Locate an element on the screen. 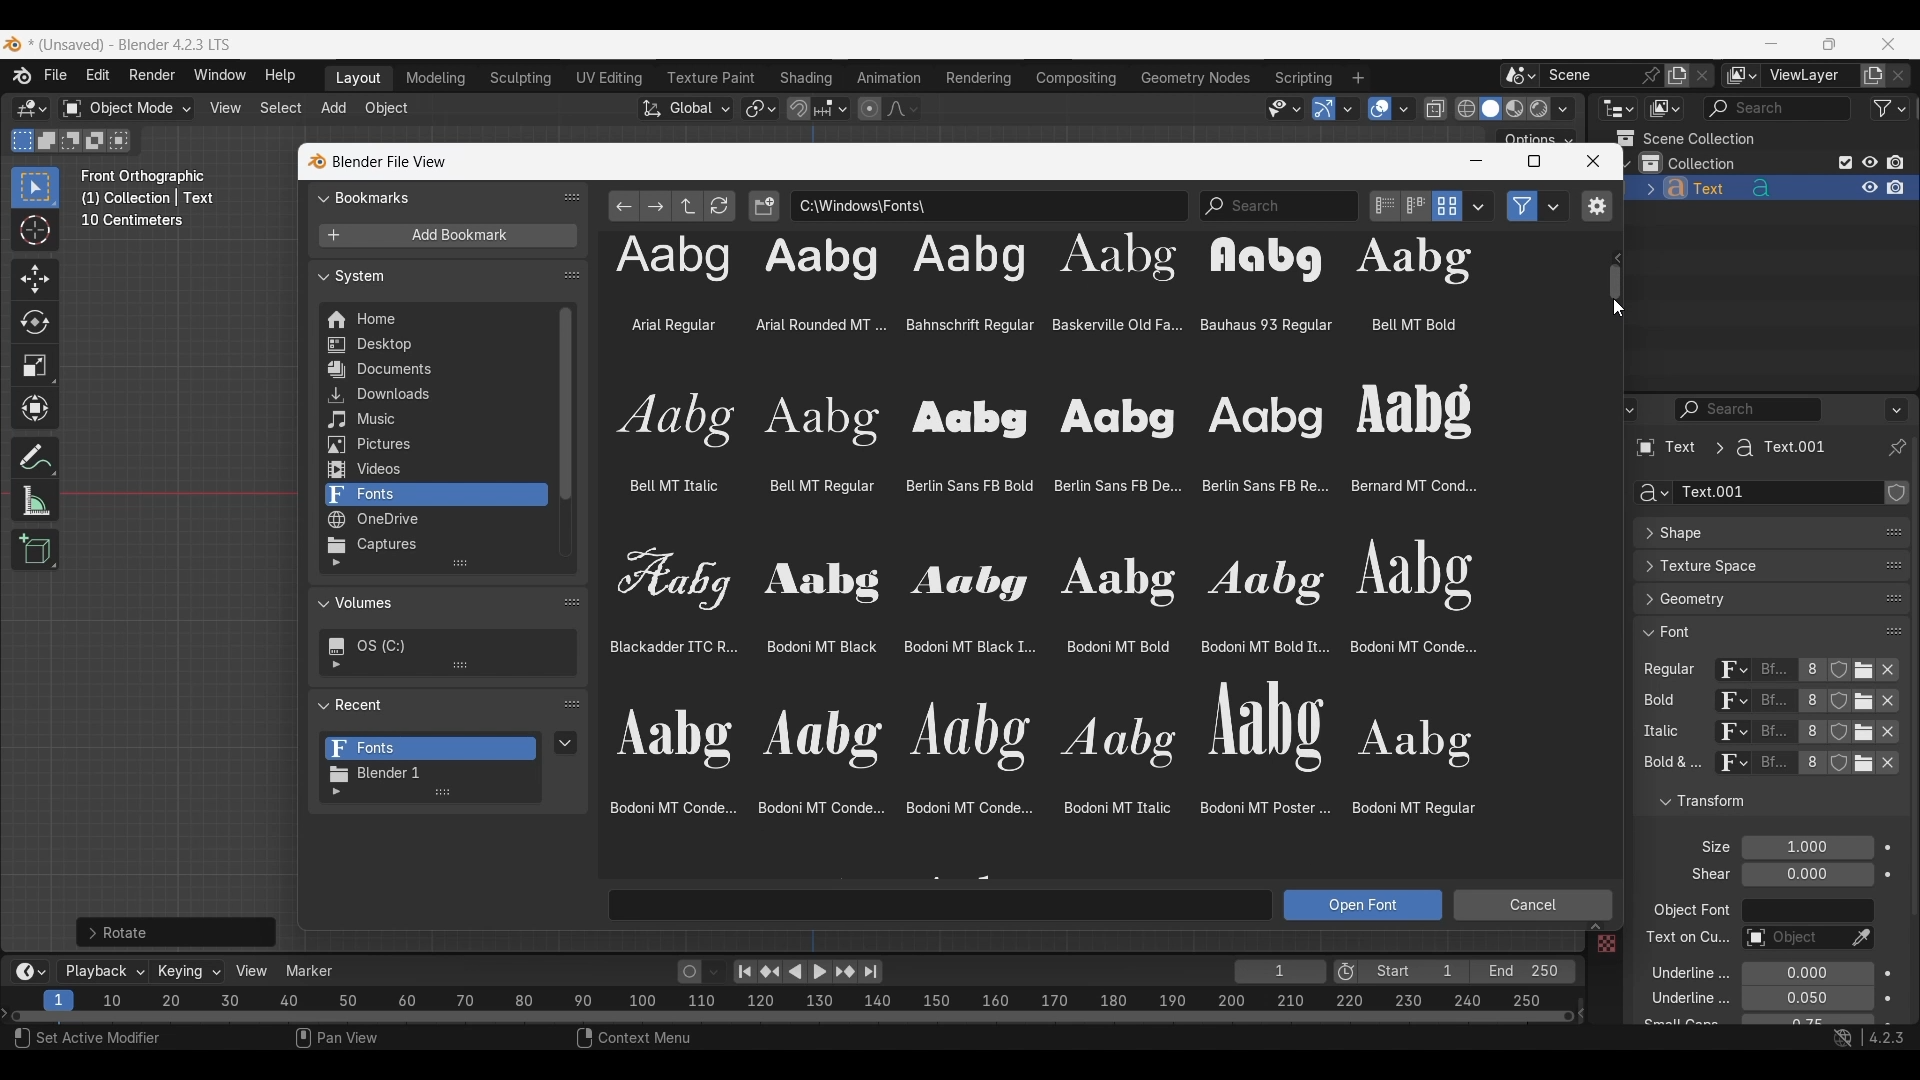 The image size is (1920, 1080). Desktop folder is located at coordinates (434, 346).